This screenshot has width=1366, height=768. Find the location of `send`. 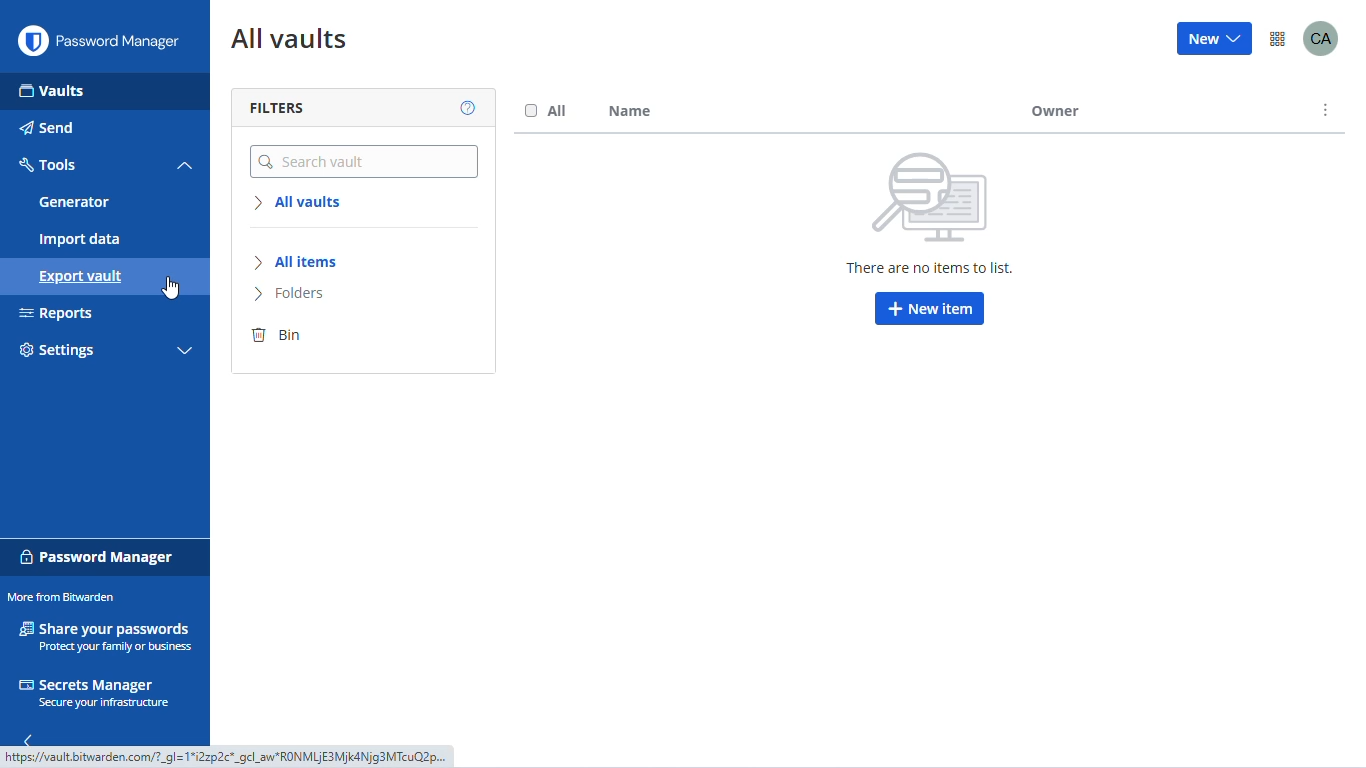

send is located at coordinates (47, 128).